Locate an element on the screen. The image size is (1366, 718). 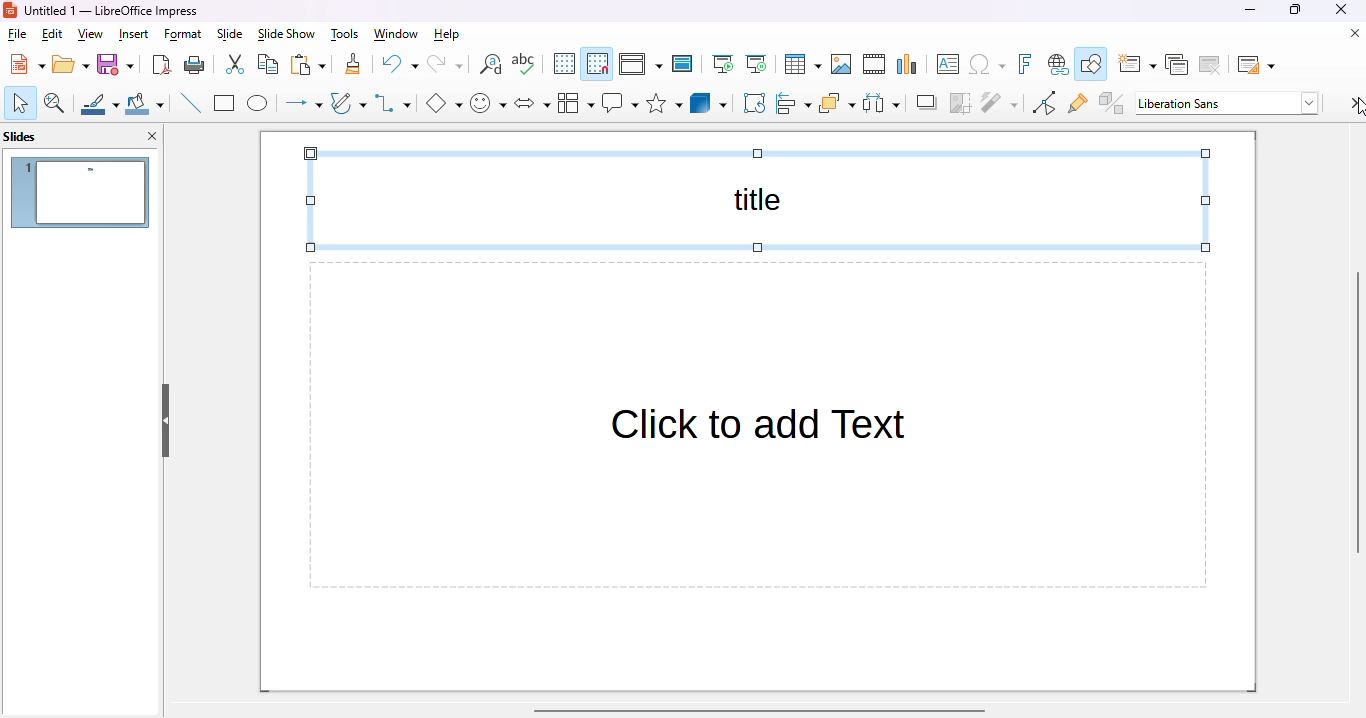
duplicate slide is located at coordinates (1176, 64).